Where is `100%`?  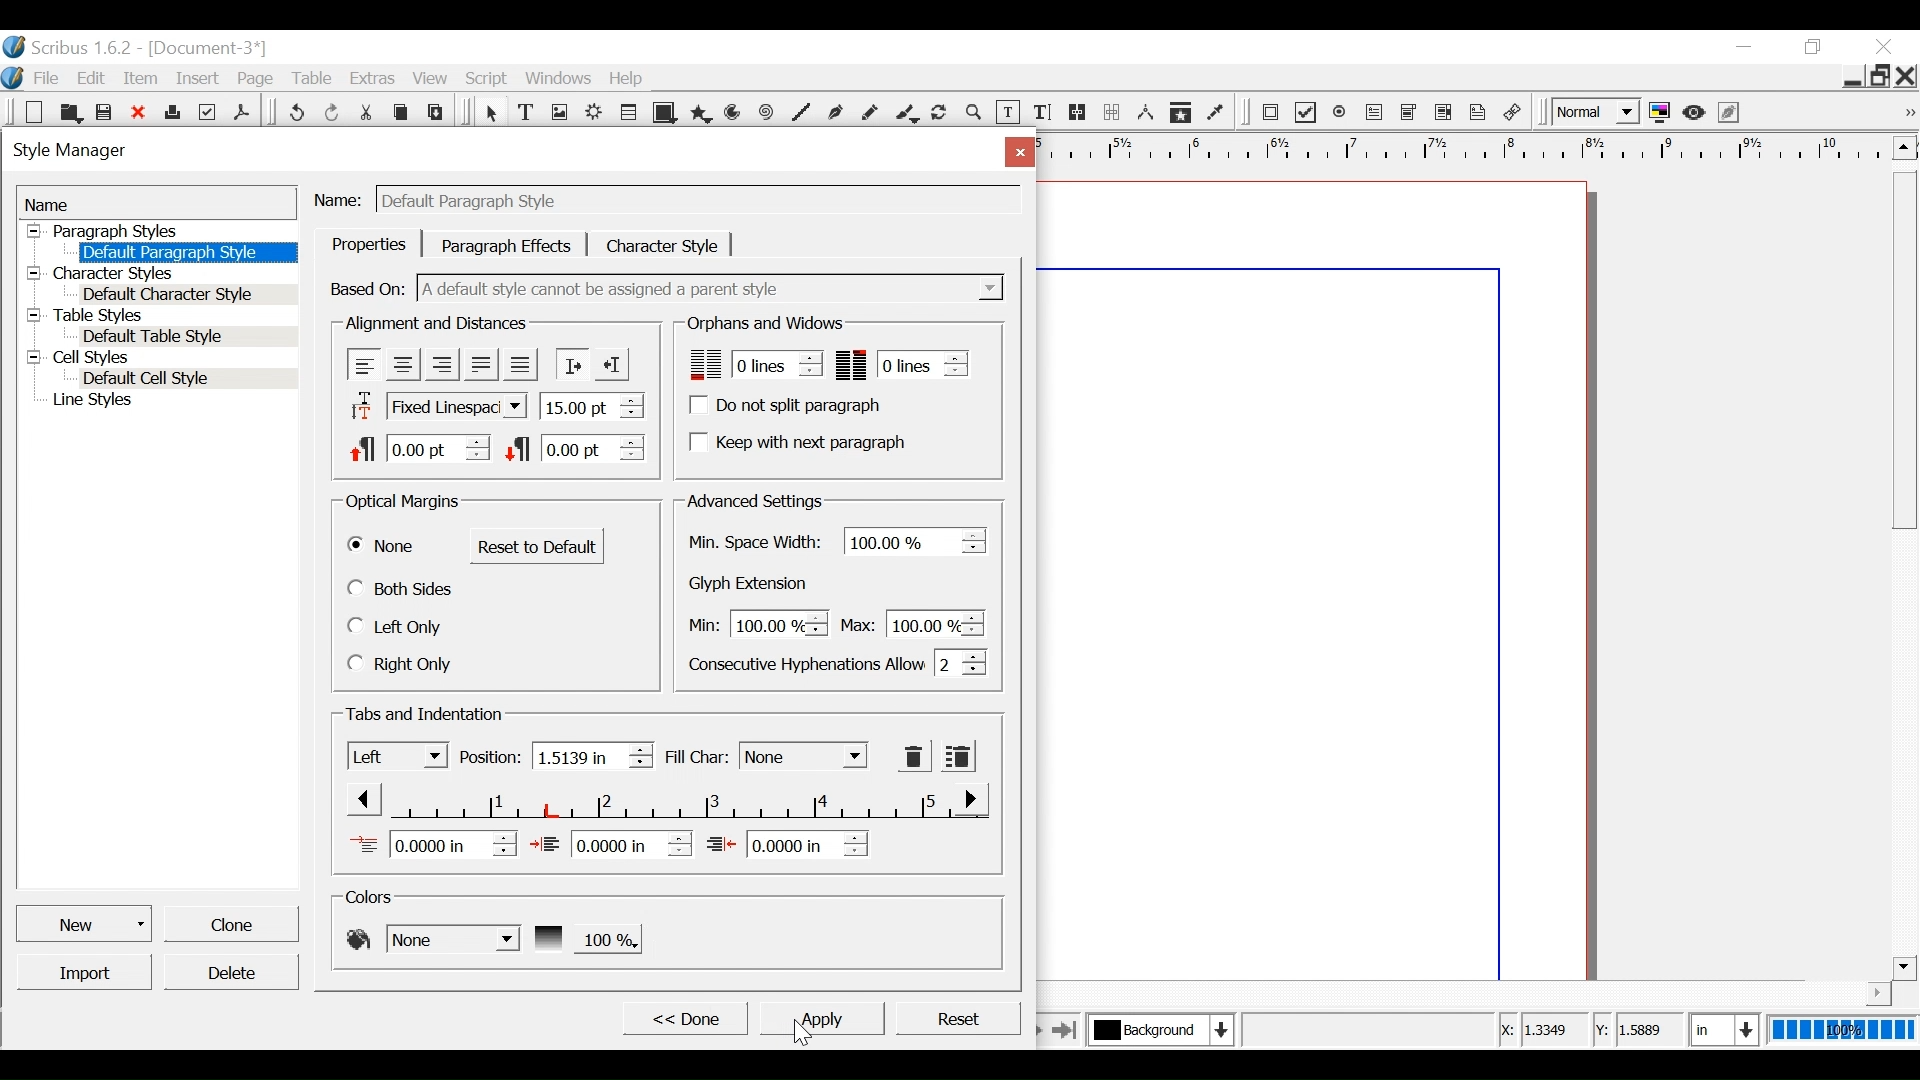 100% is located at coordinates (1839, 1030).